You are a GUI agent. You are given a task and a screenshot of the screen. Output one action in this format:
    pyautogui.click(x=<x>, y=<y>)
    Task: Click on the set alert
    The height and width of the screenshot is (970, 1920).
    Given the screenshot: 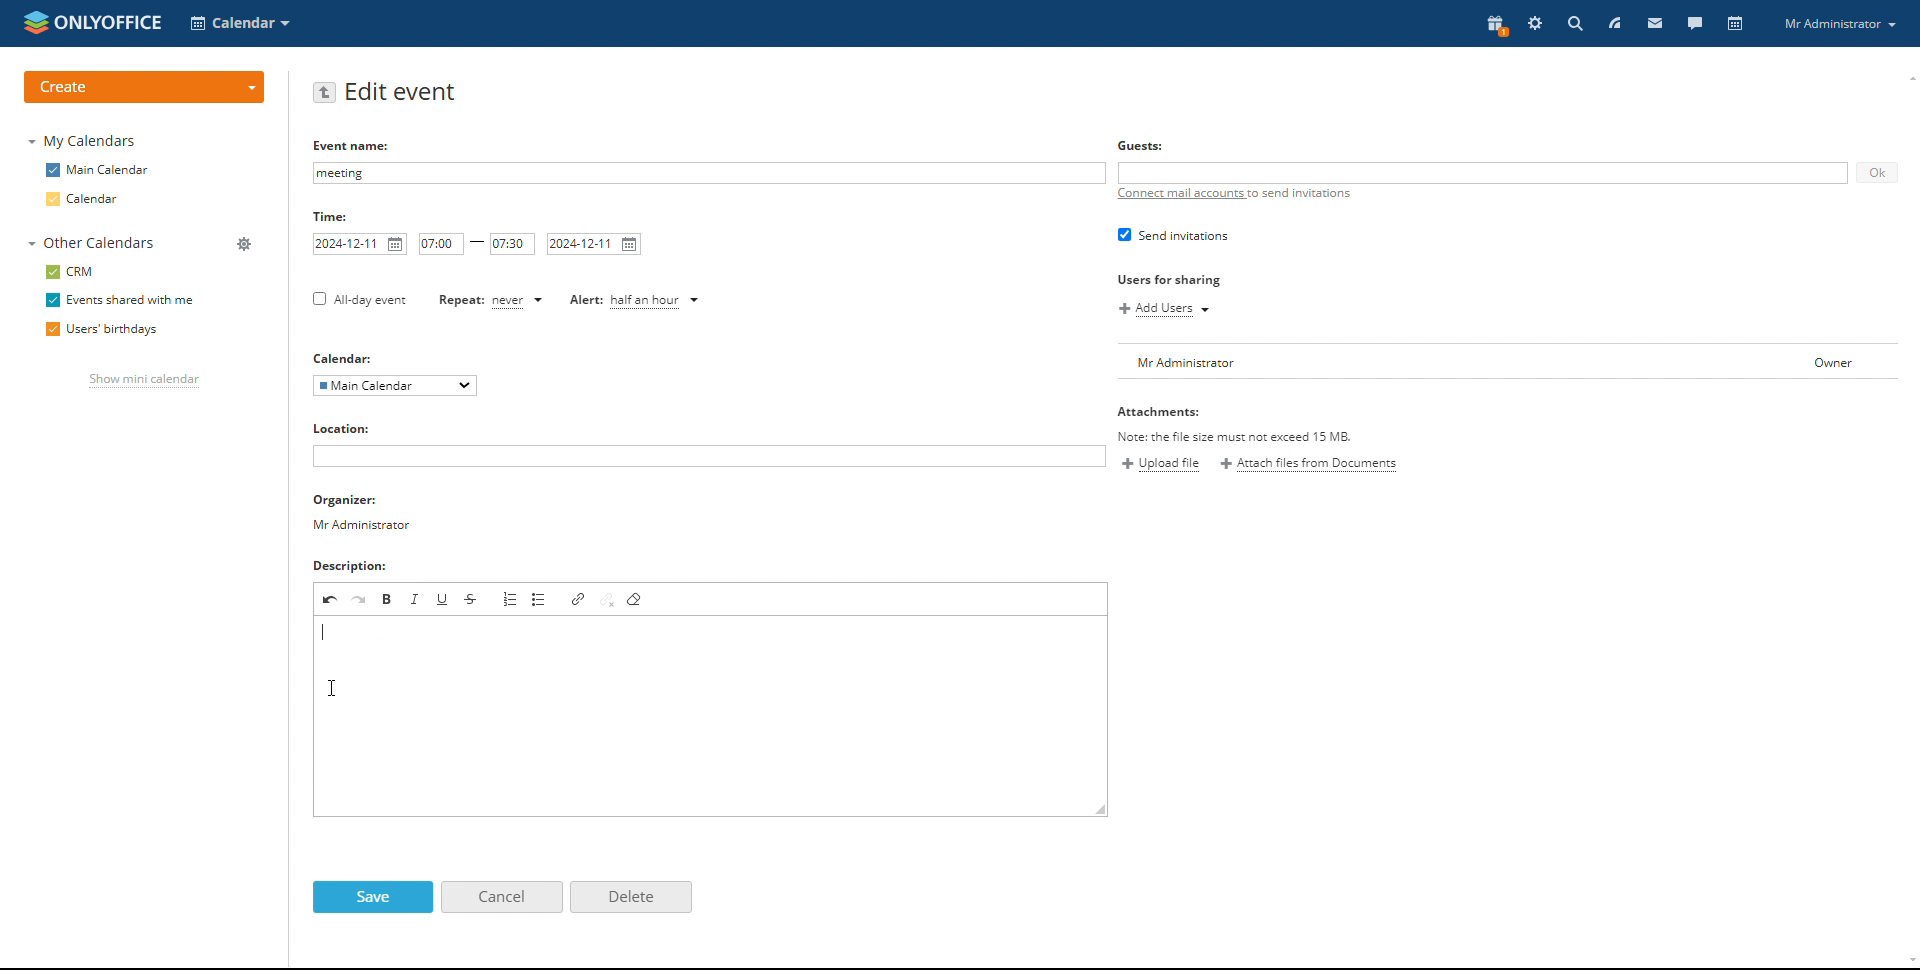 What is the action you would take?
    pyautogui.click(x=658, y=301)
    